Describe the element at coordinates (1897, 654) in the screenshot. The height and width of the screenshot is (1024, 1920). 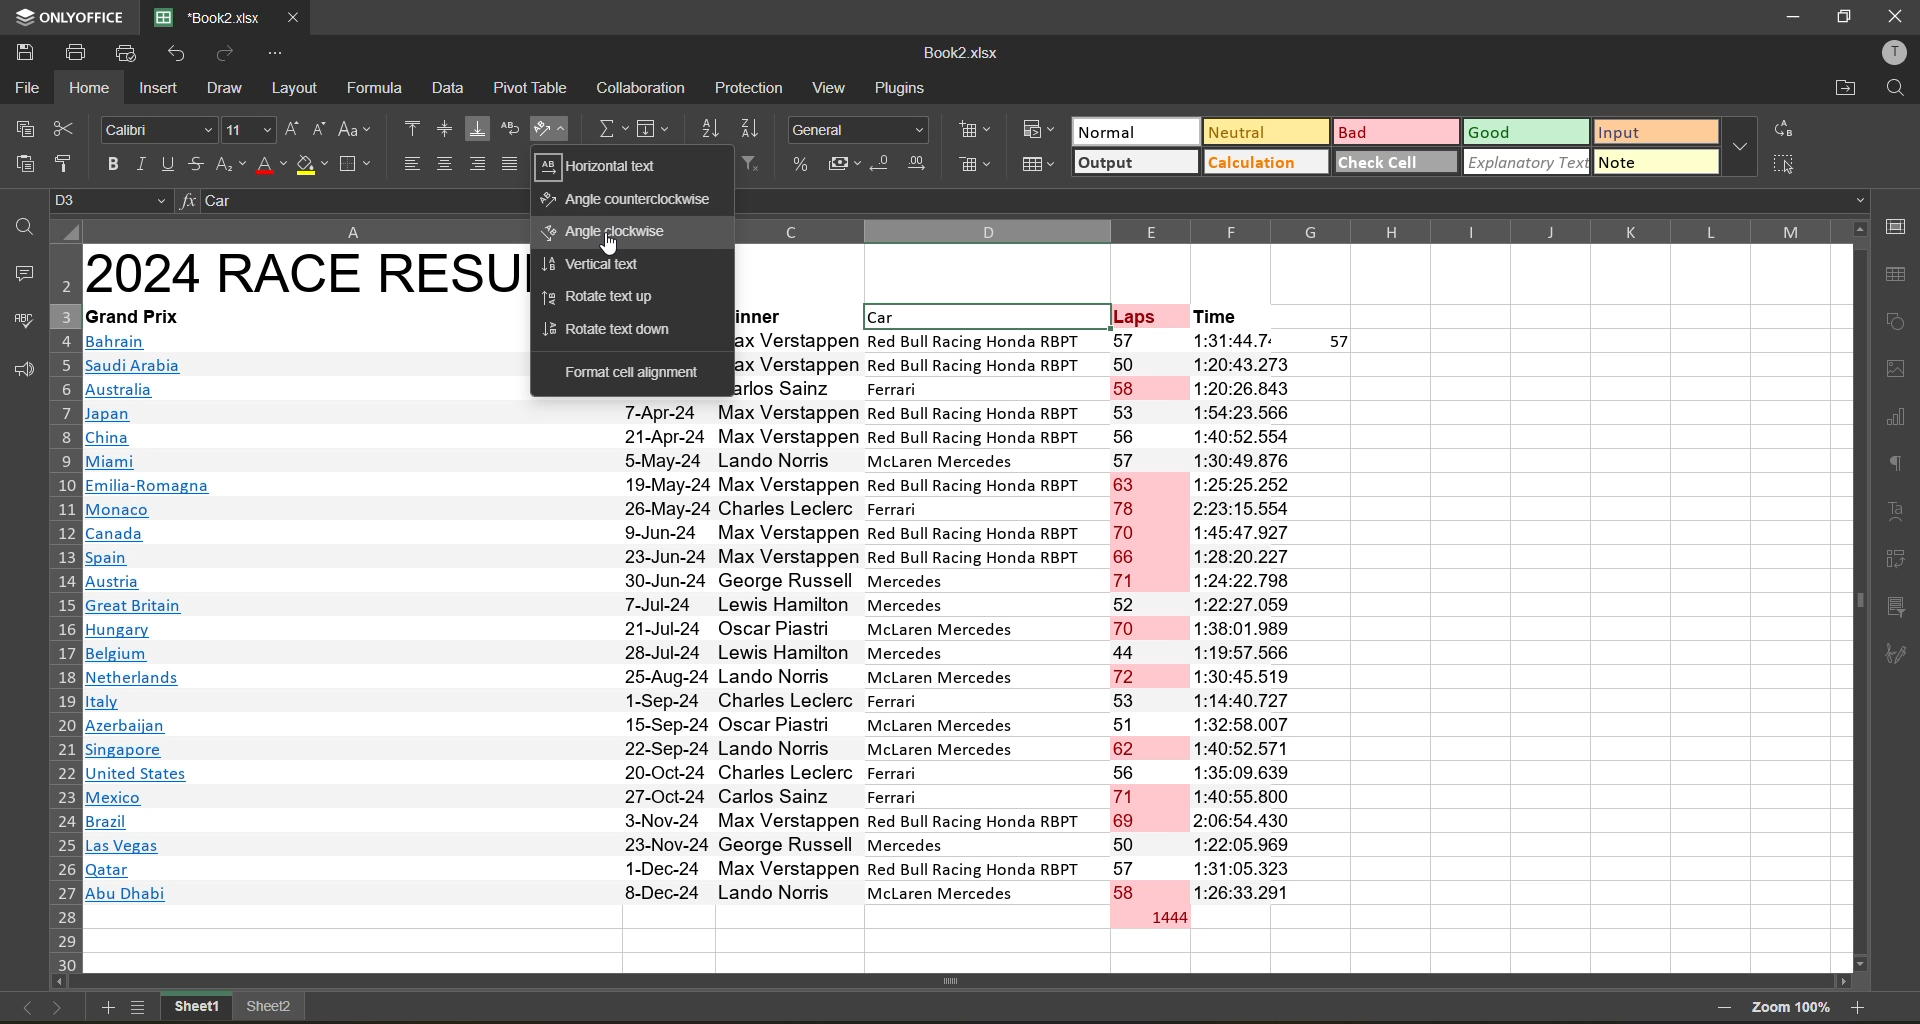
I see `signature` at that location.